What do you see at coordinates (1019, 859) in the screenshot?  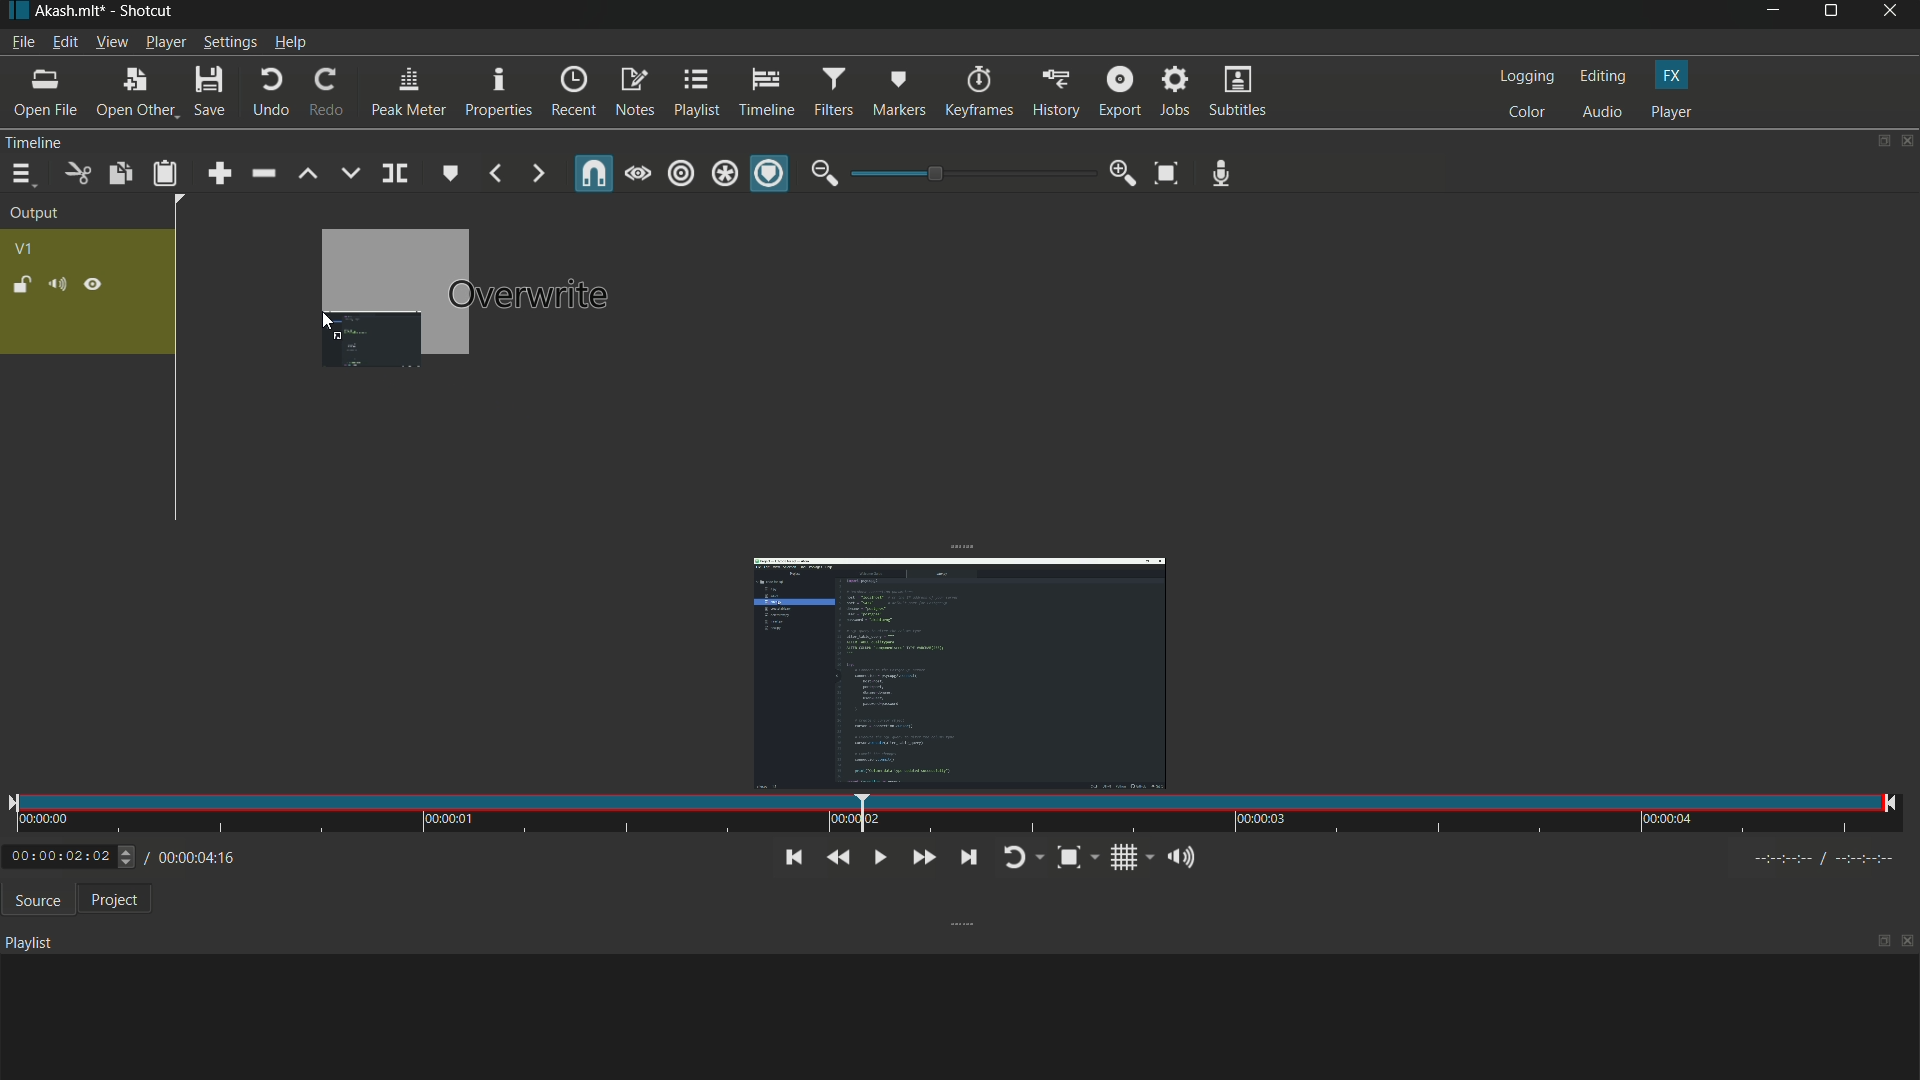 I see `toggle player looping` at bounding box center [1019, 859].